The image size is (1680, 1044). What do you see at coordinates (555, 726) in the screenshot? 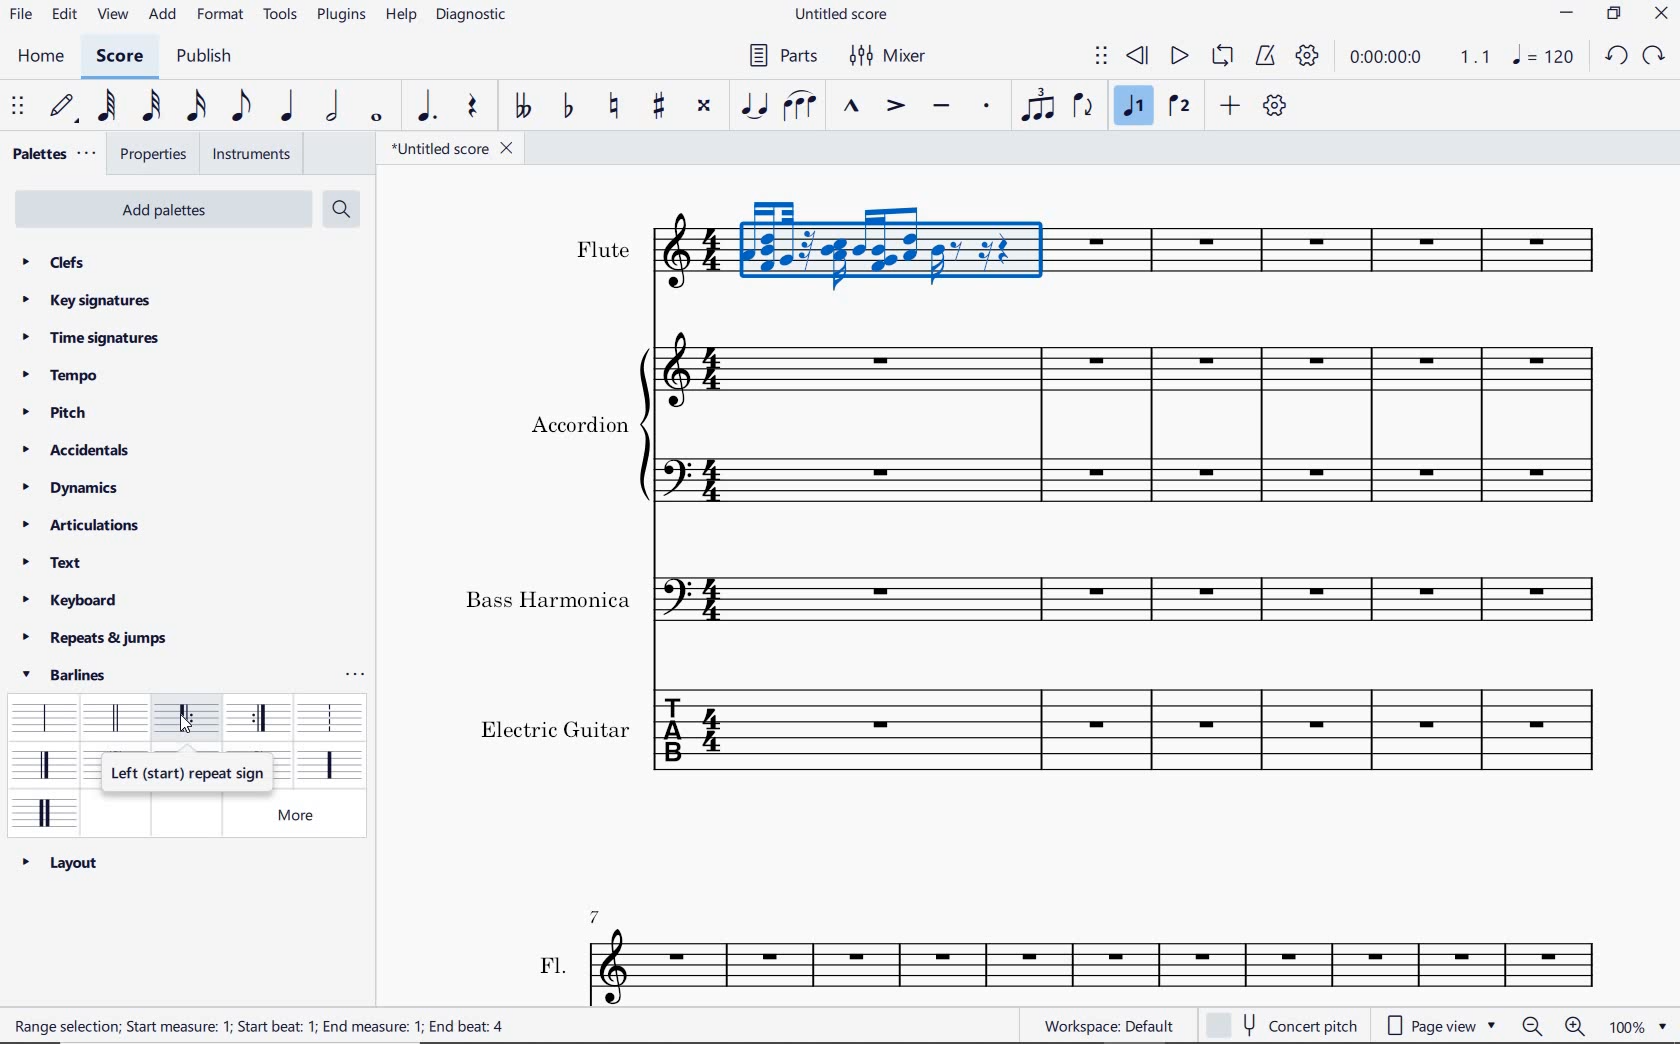
I see `text` at bounding box center [555, 726].